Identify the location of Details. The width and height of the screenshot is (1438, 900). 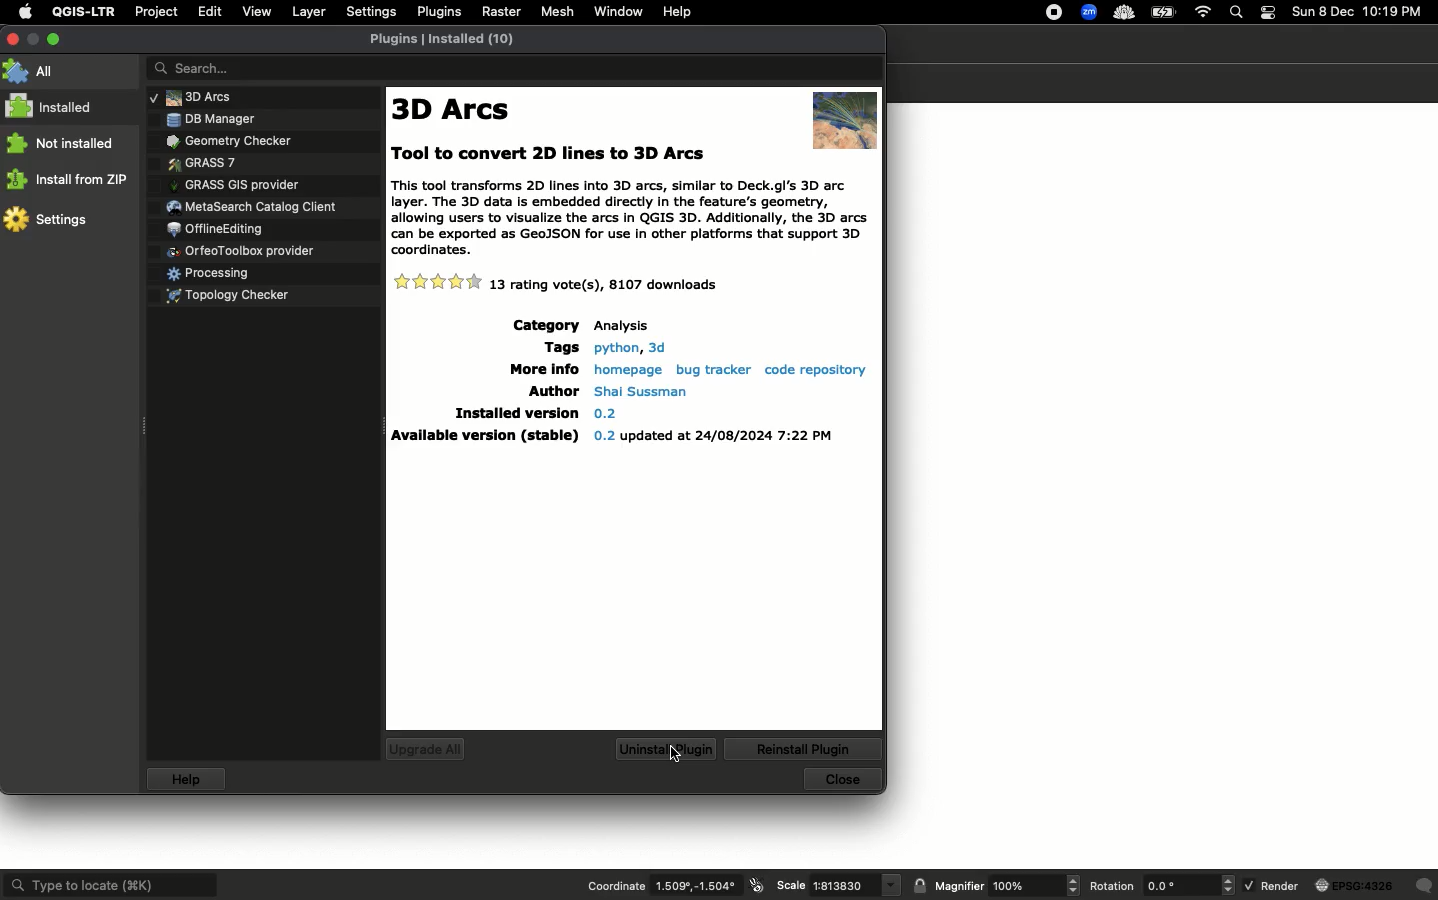
(584, 323).